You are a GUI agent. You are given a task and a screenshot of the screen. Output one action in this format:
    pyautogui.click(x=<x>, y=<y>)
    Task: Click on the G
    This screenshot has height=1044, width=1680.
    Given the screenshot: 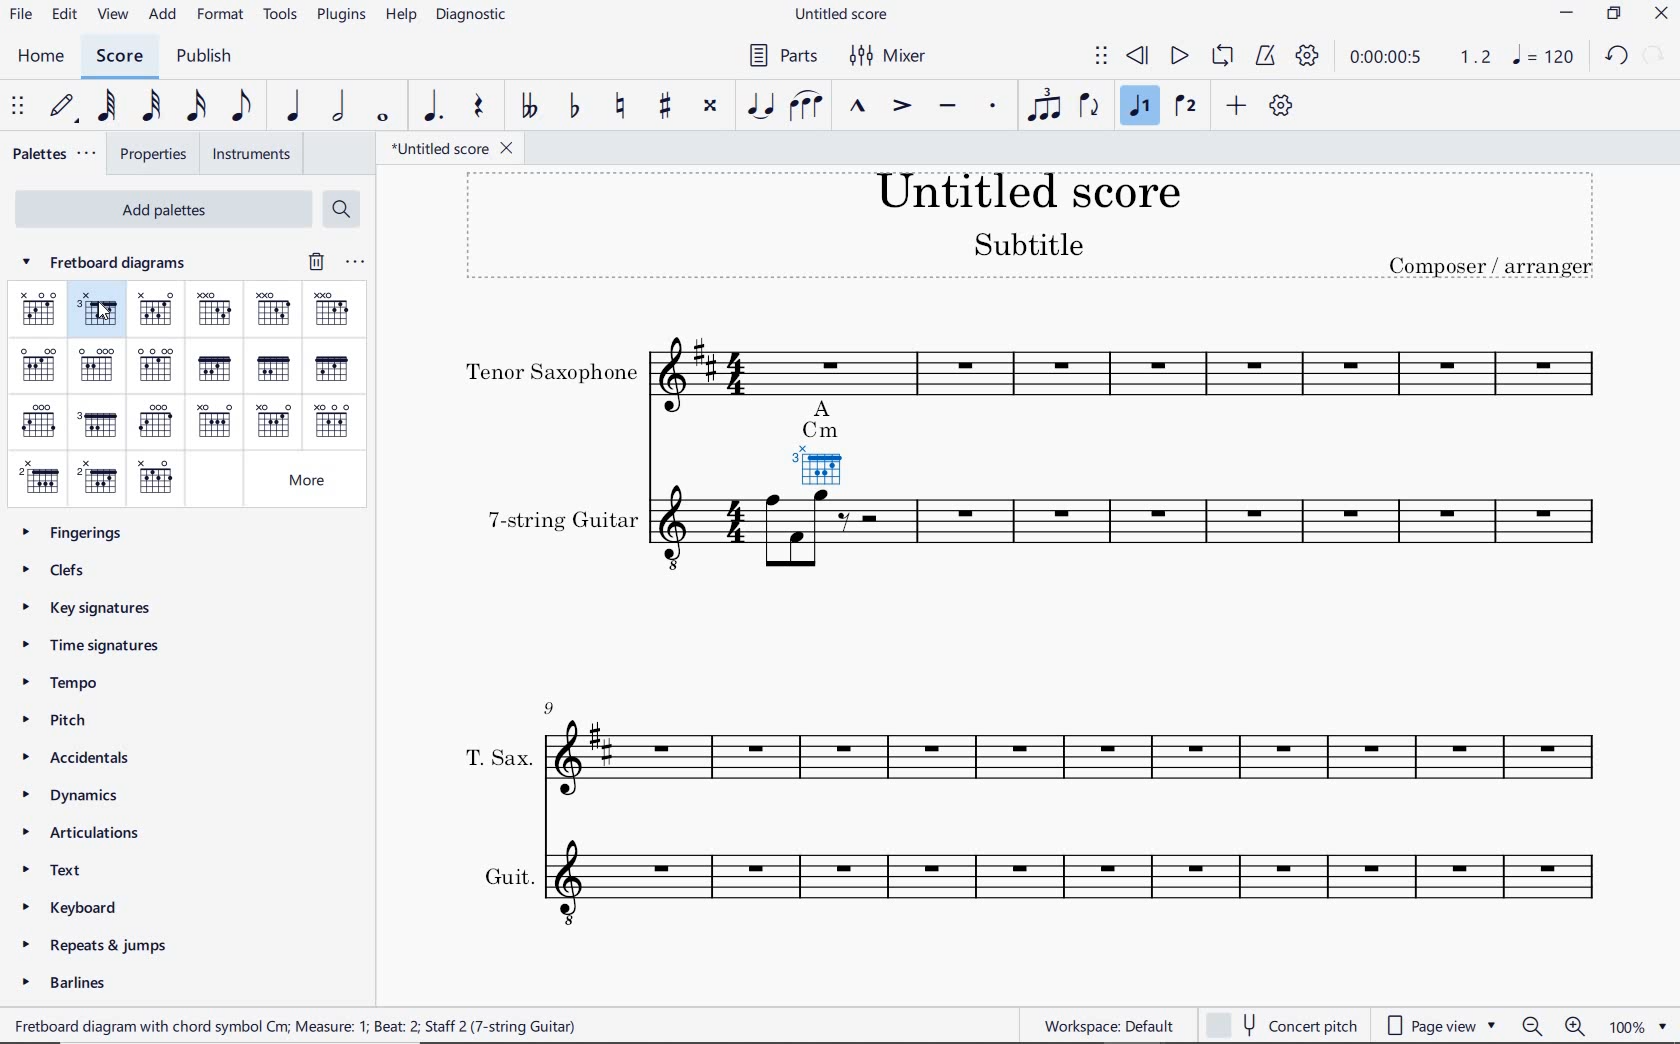 What is the action you would take?
    pyautogui.click(x=40, y=421)
    